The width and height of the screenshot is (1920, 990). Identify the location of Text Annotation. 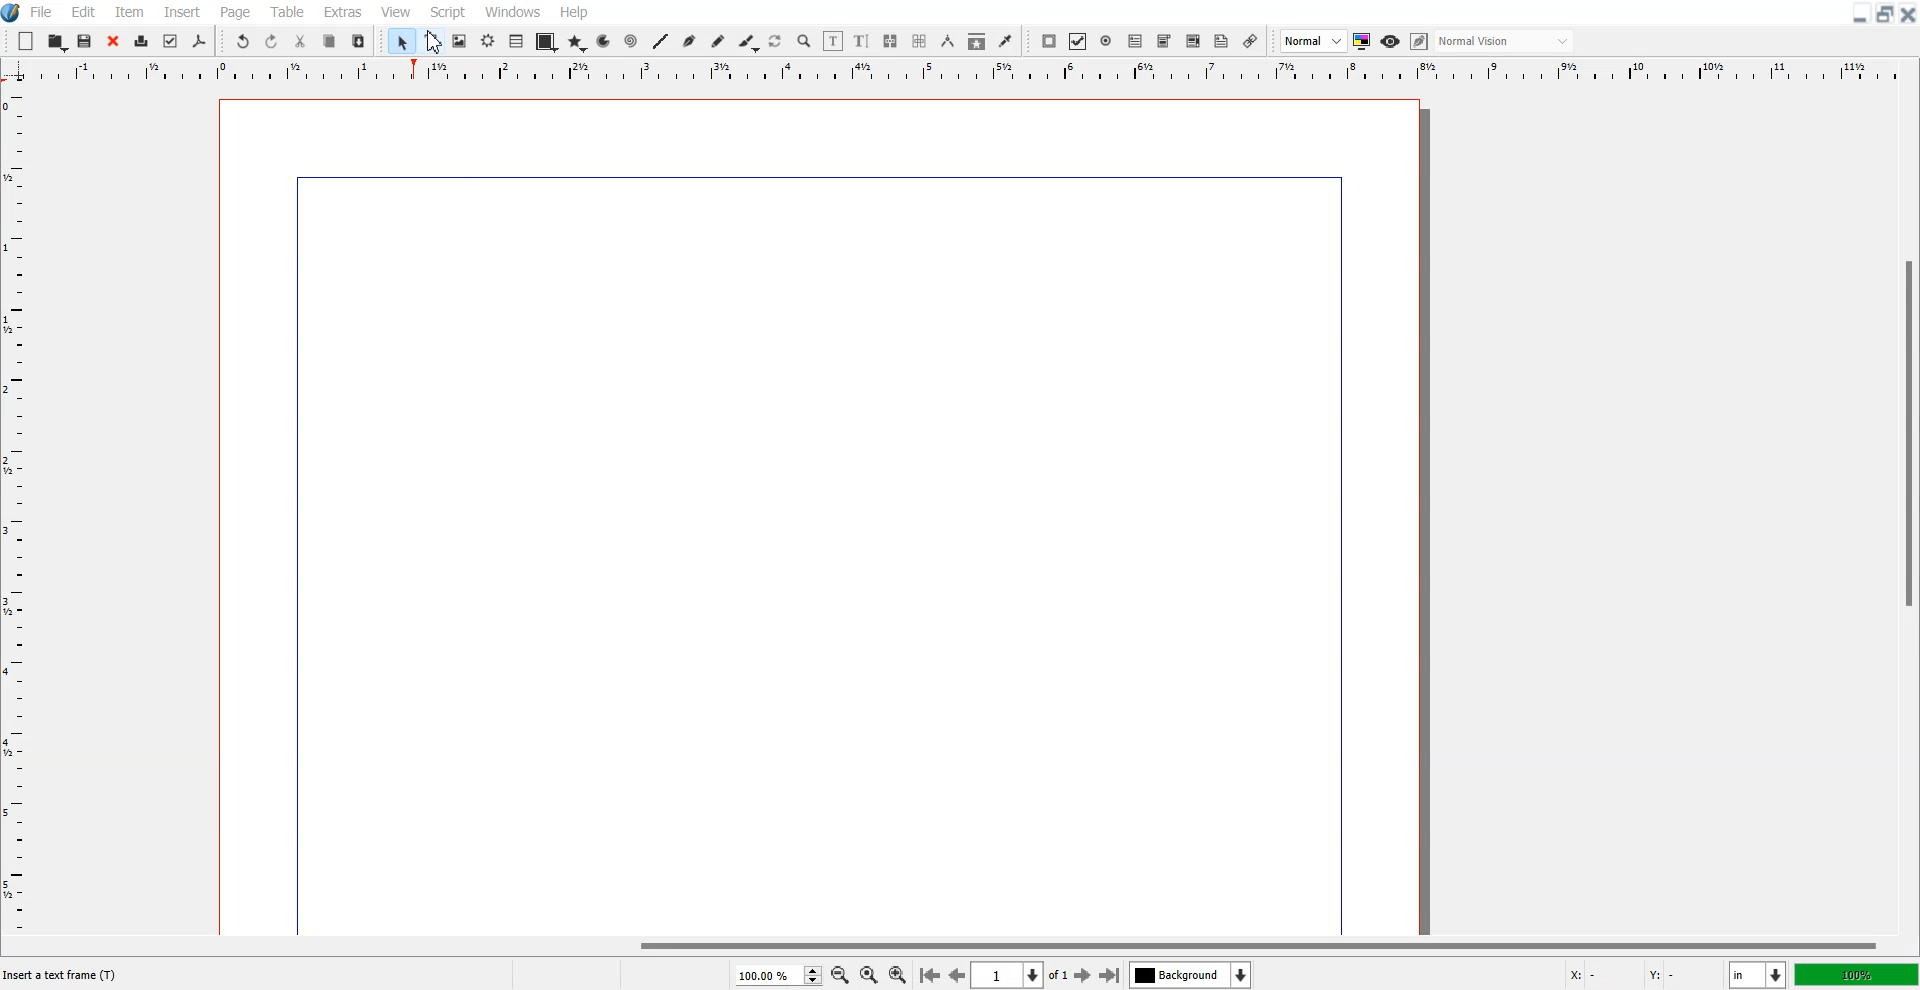
(1221, 42).